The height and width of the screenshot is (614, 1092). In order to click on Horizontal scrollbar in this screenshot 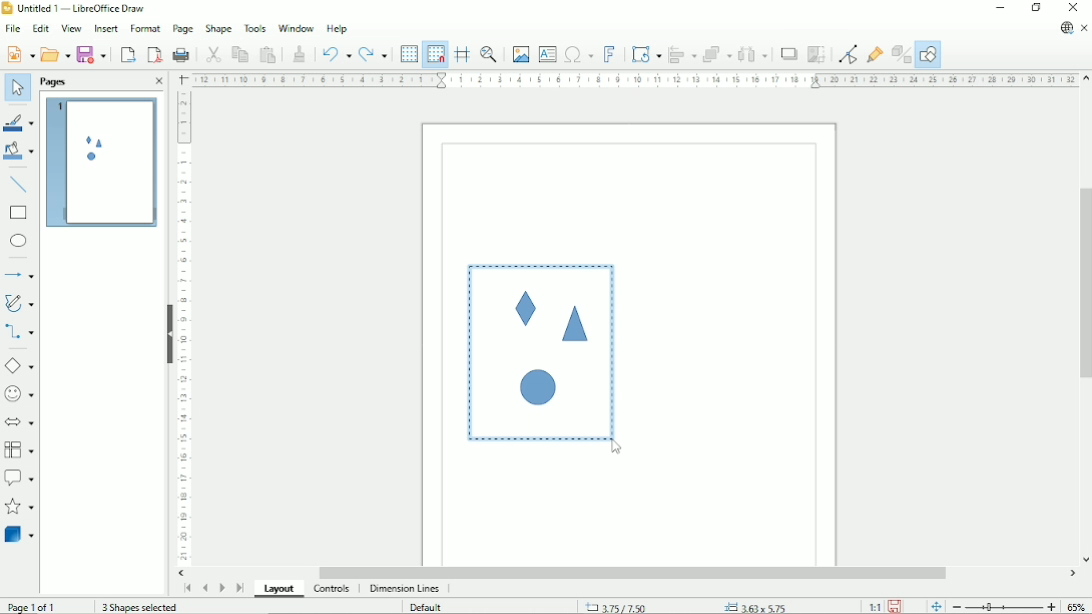, I will do `click(635, 573)`.